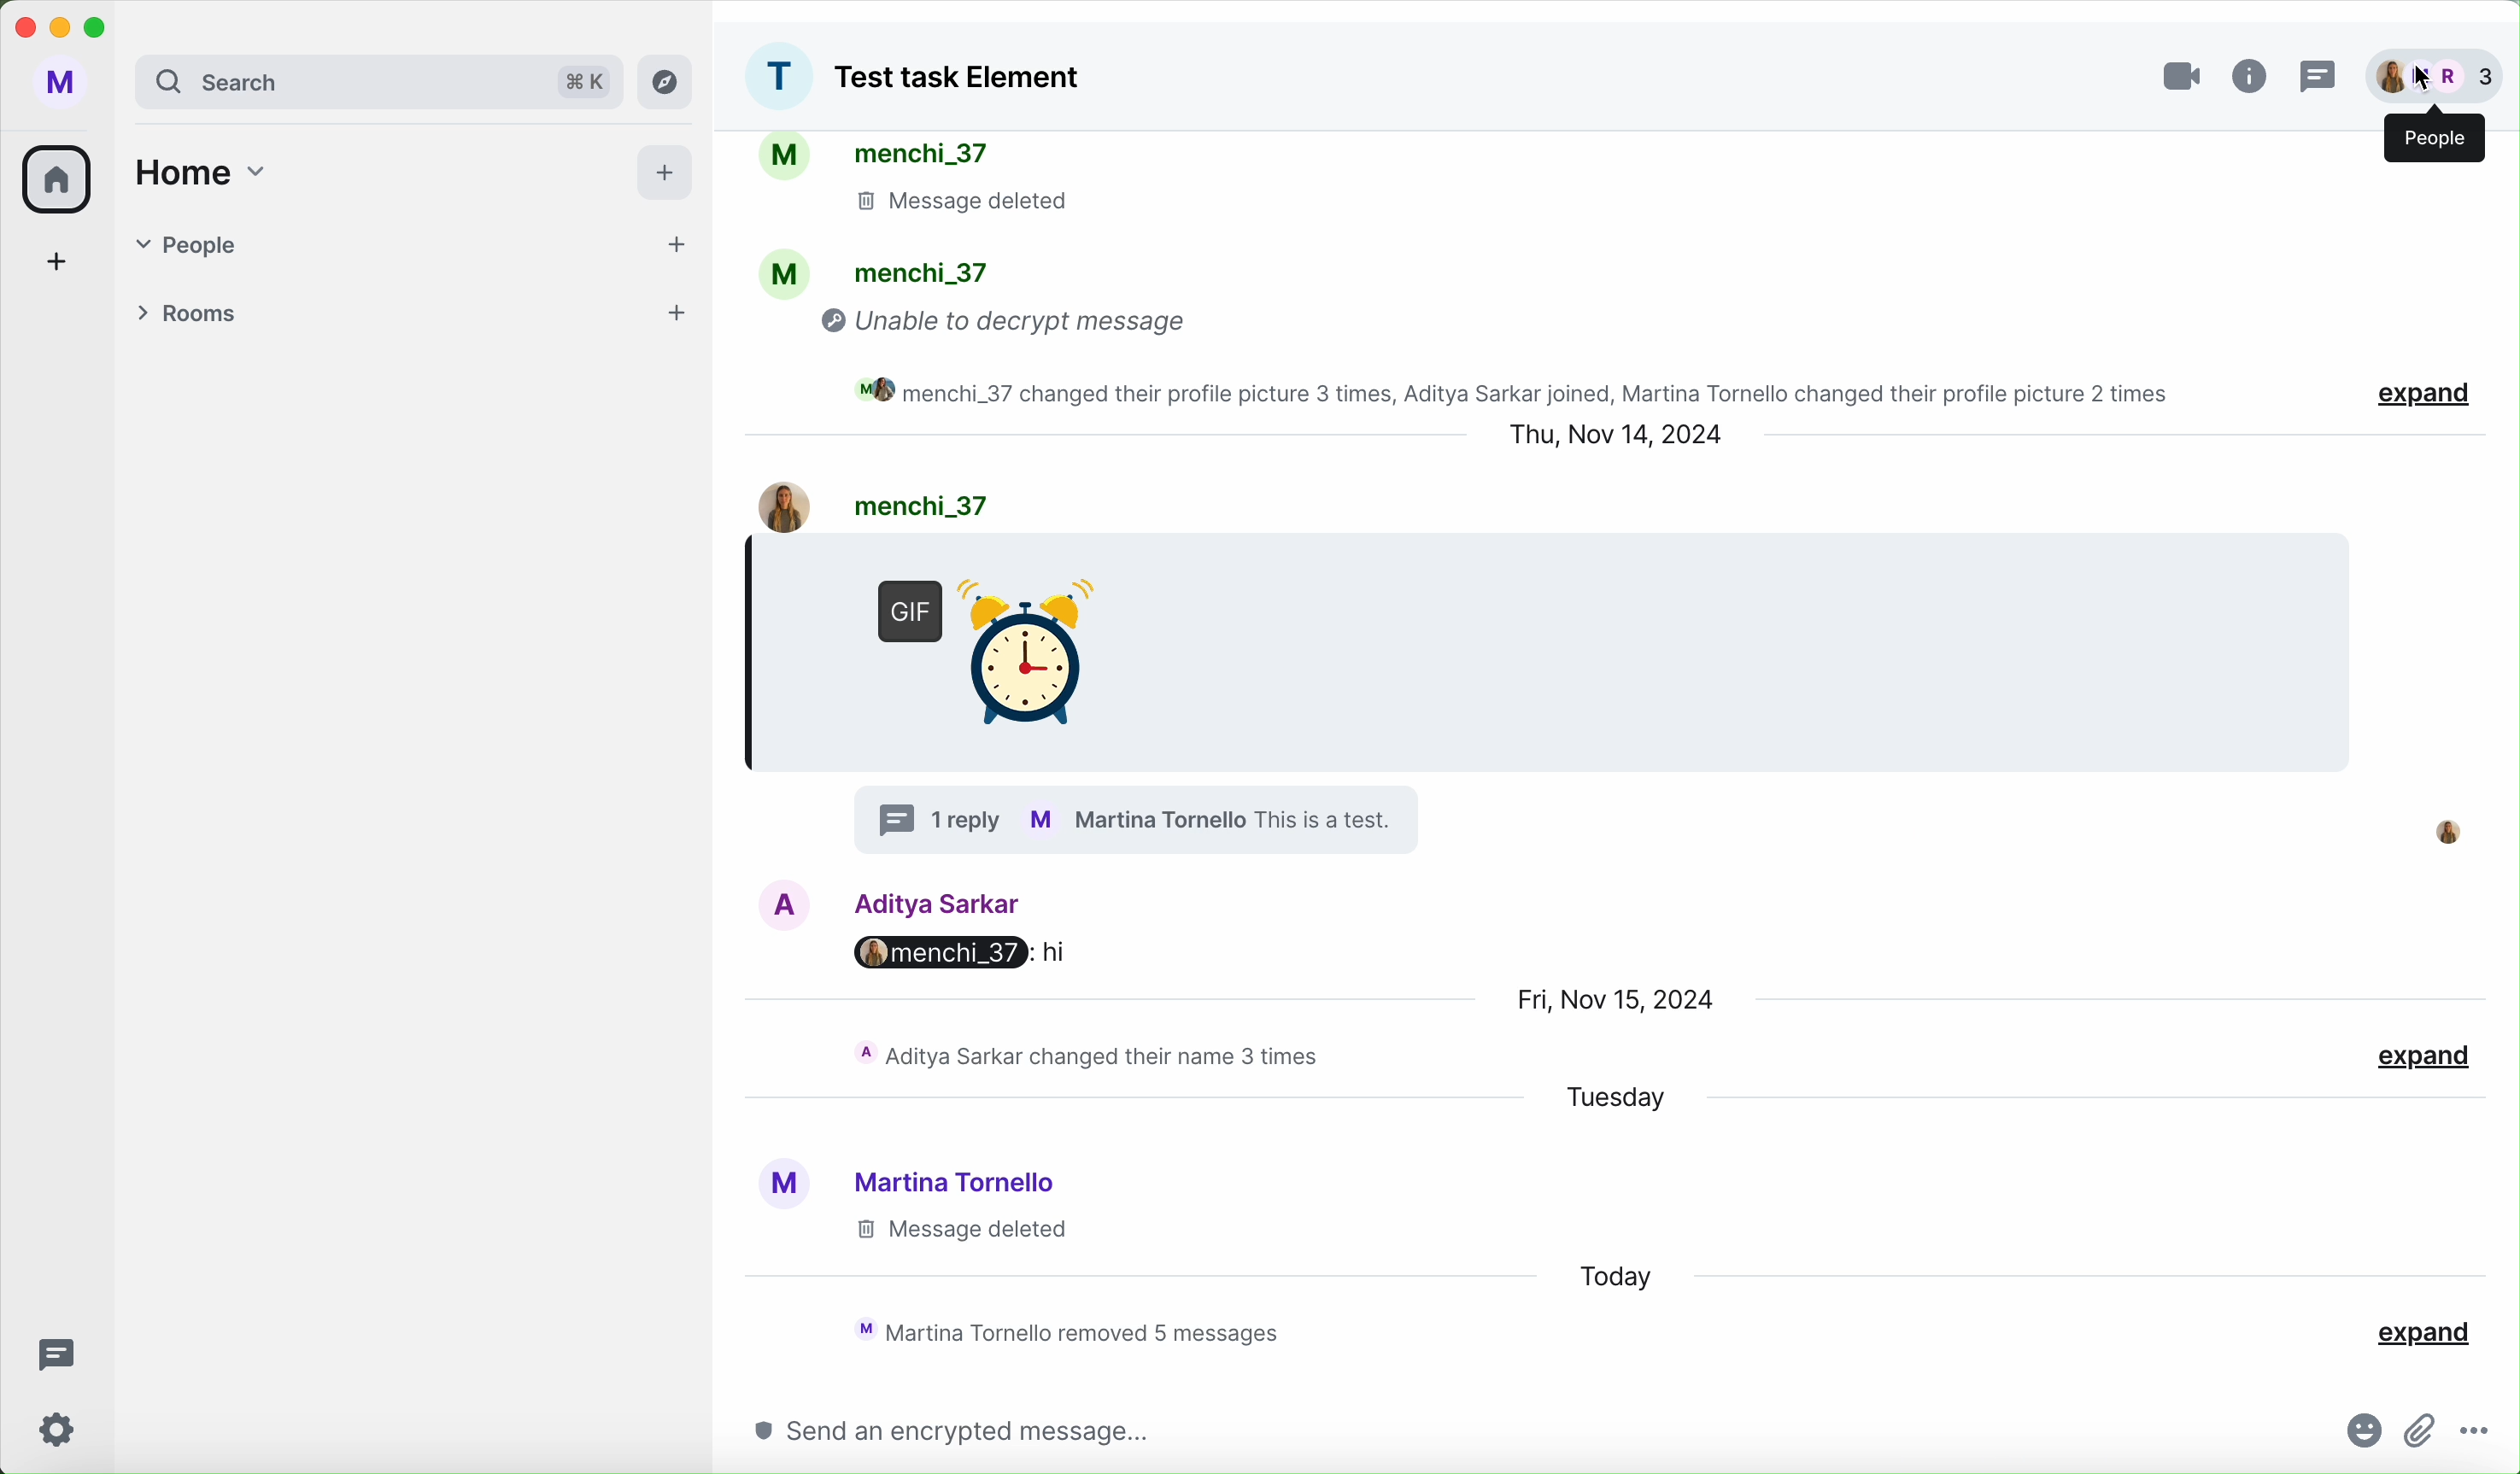 This screenshot has height=1474, width=2520. I want to click on group name, so click(961, 80).